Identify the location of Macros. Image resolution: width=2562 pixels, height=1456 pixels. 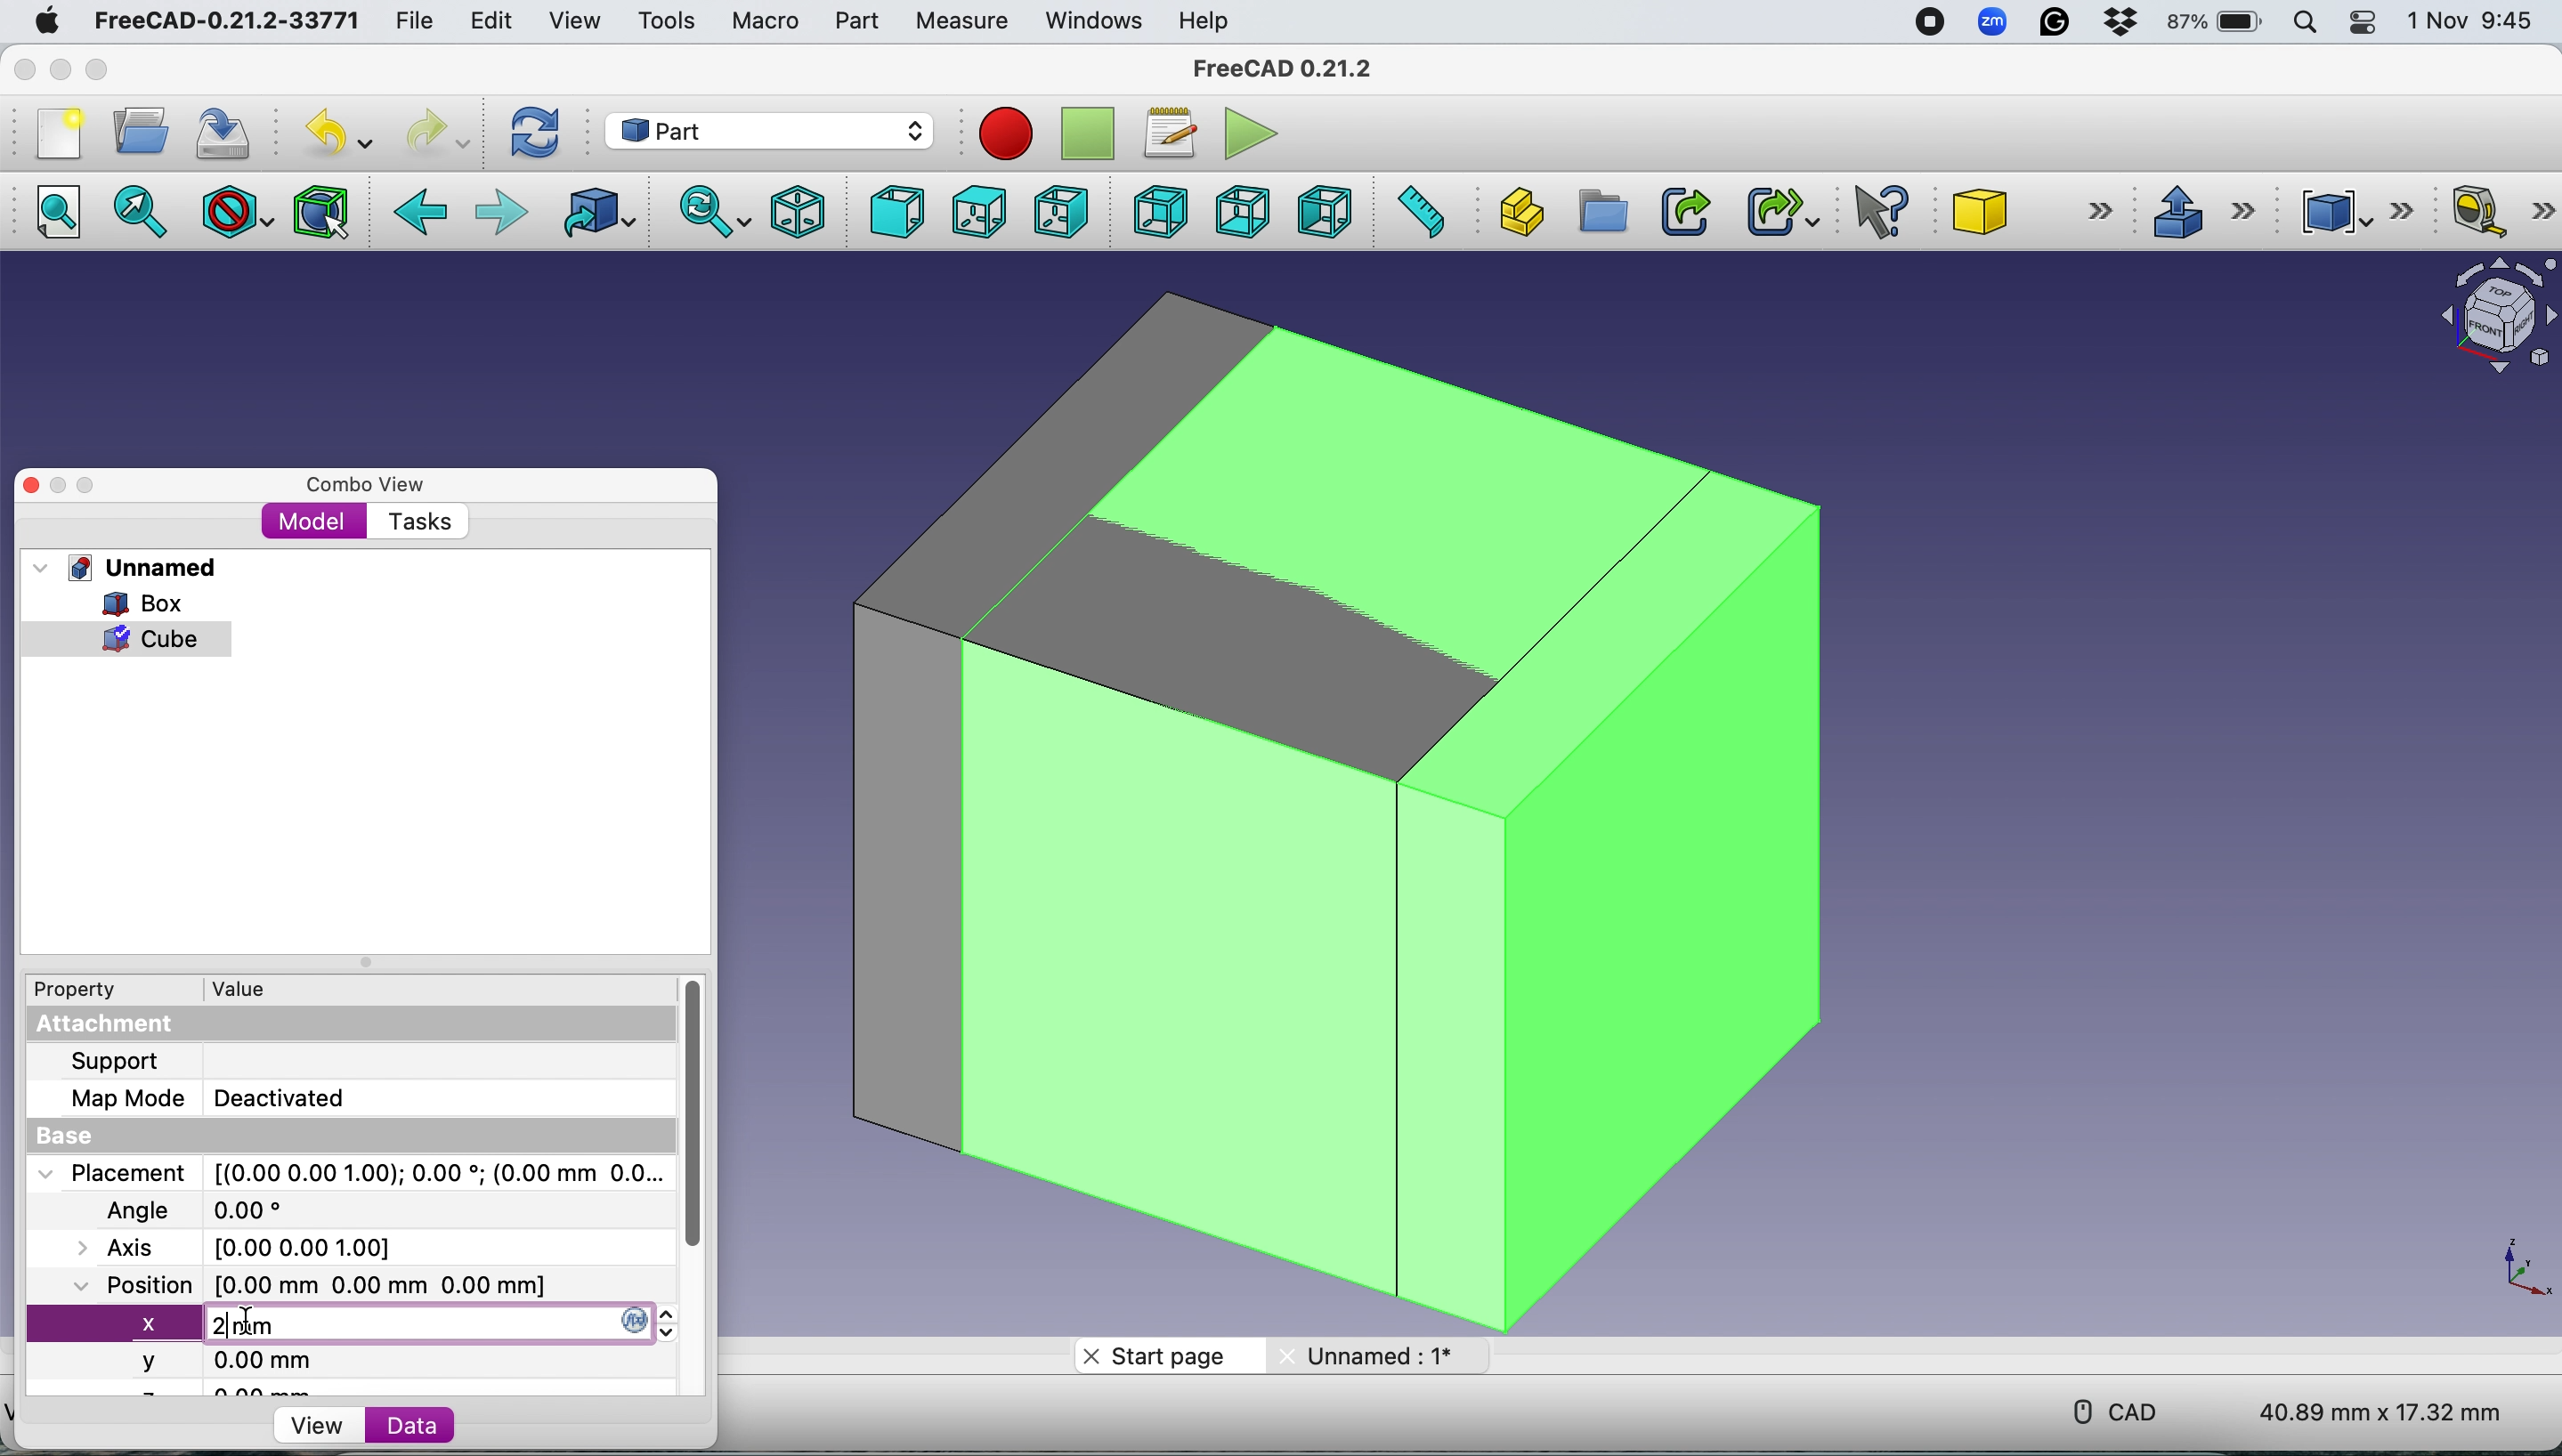
(1176, 134).